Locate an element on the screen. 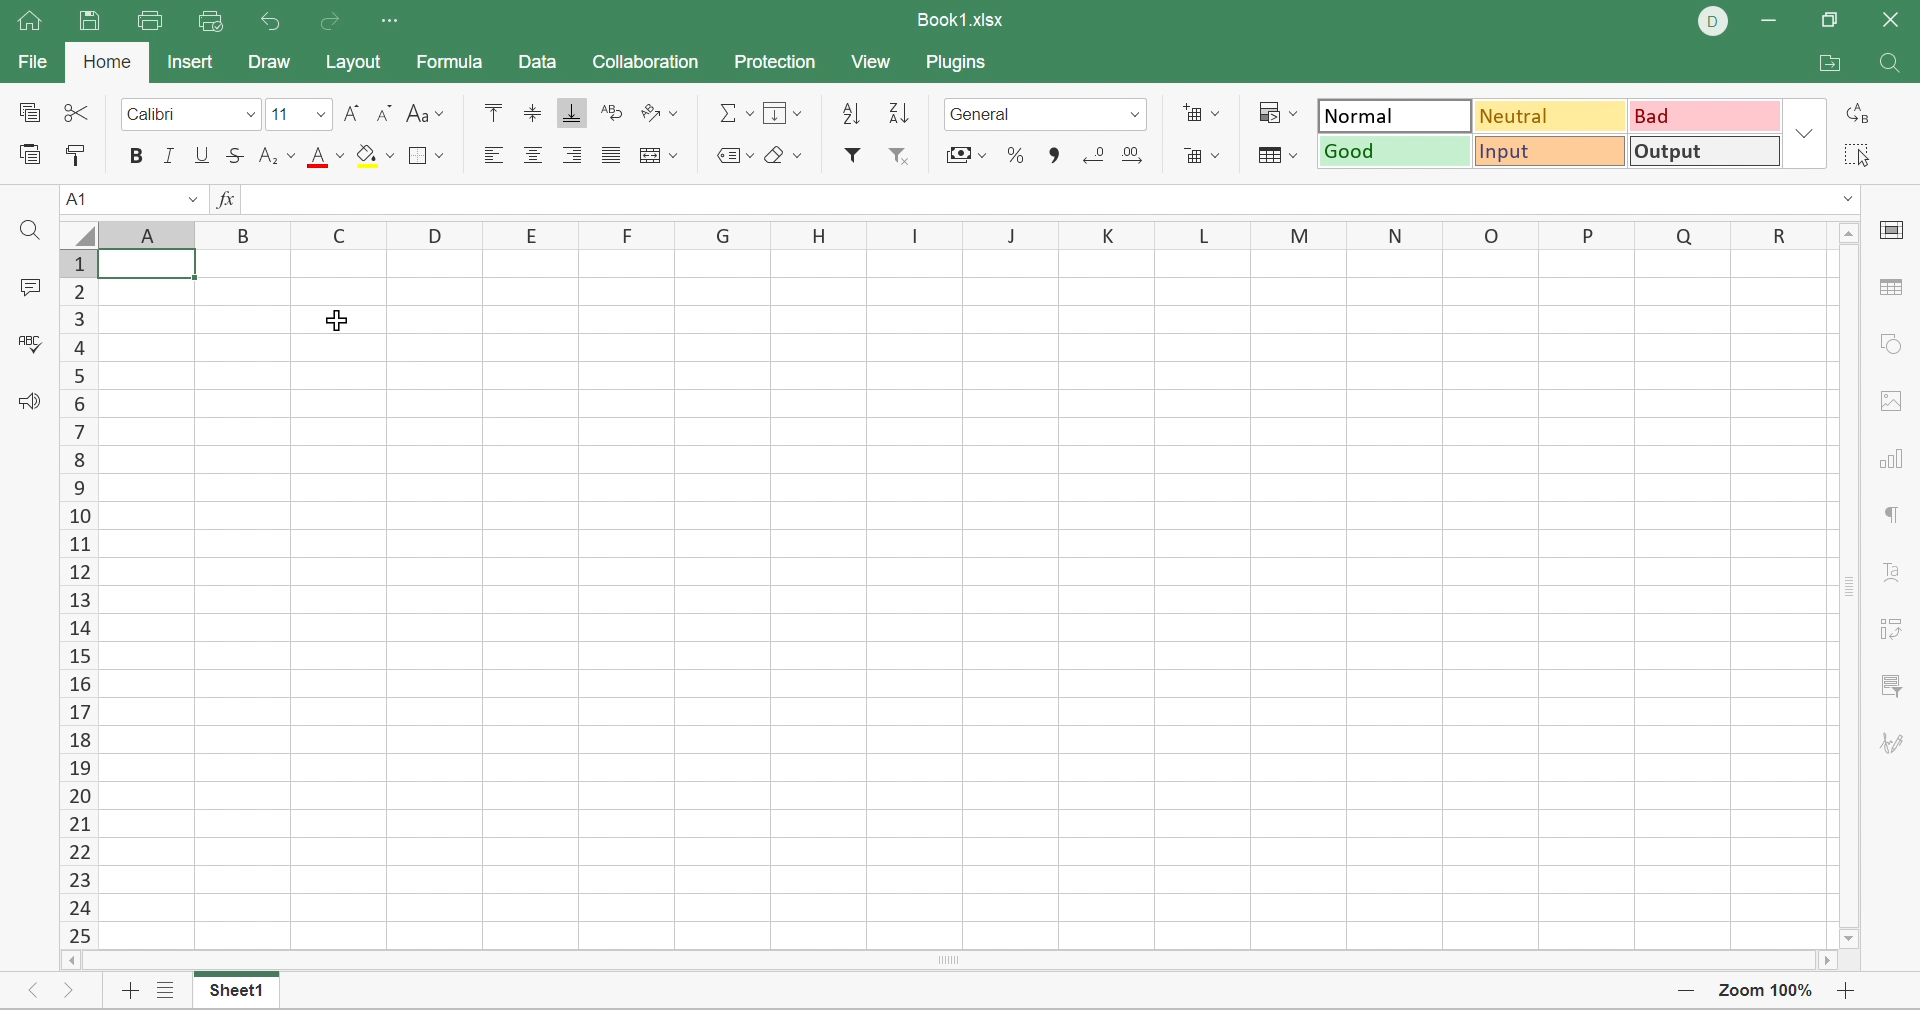 The image size is (1920, 1010). selected cell is located at coordinates (146, 263).